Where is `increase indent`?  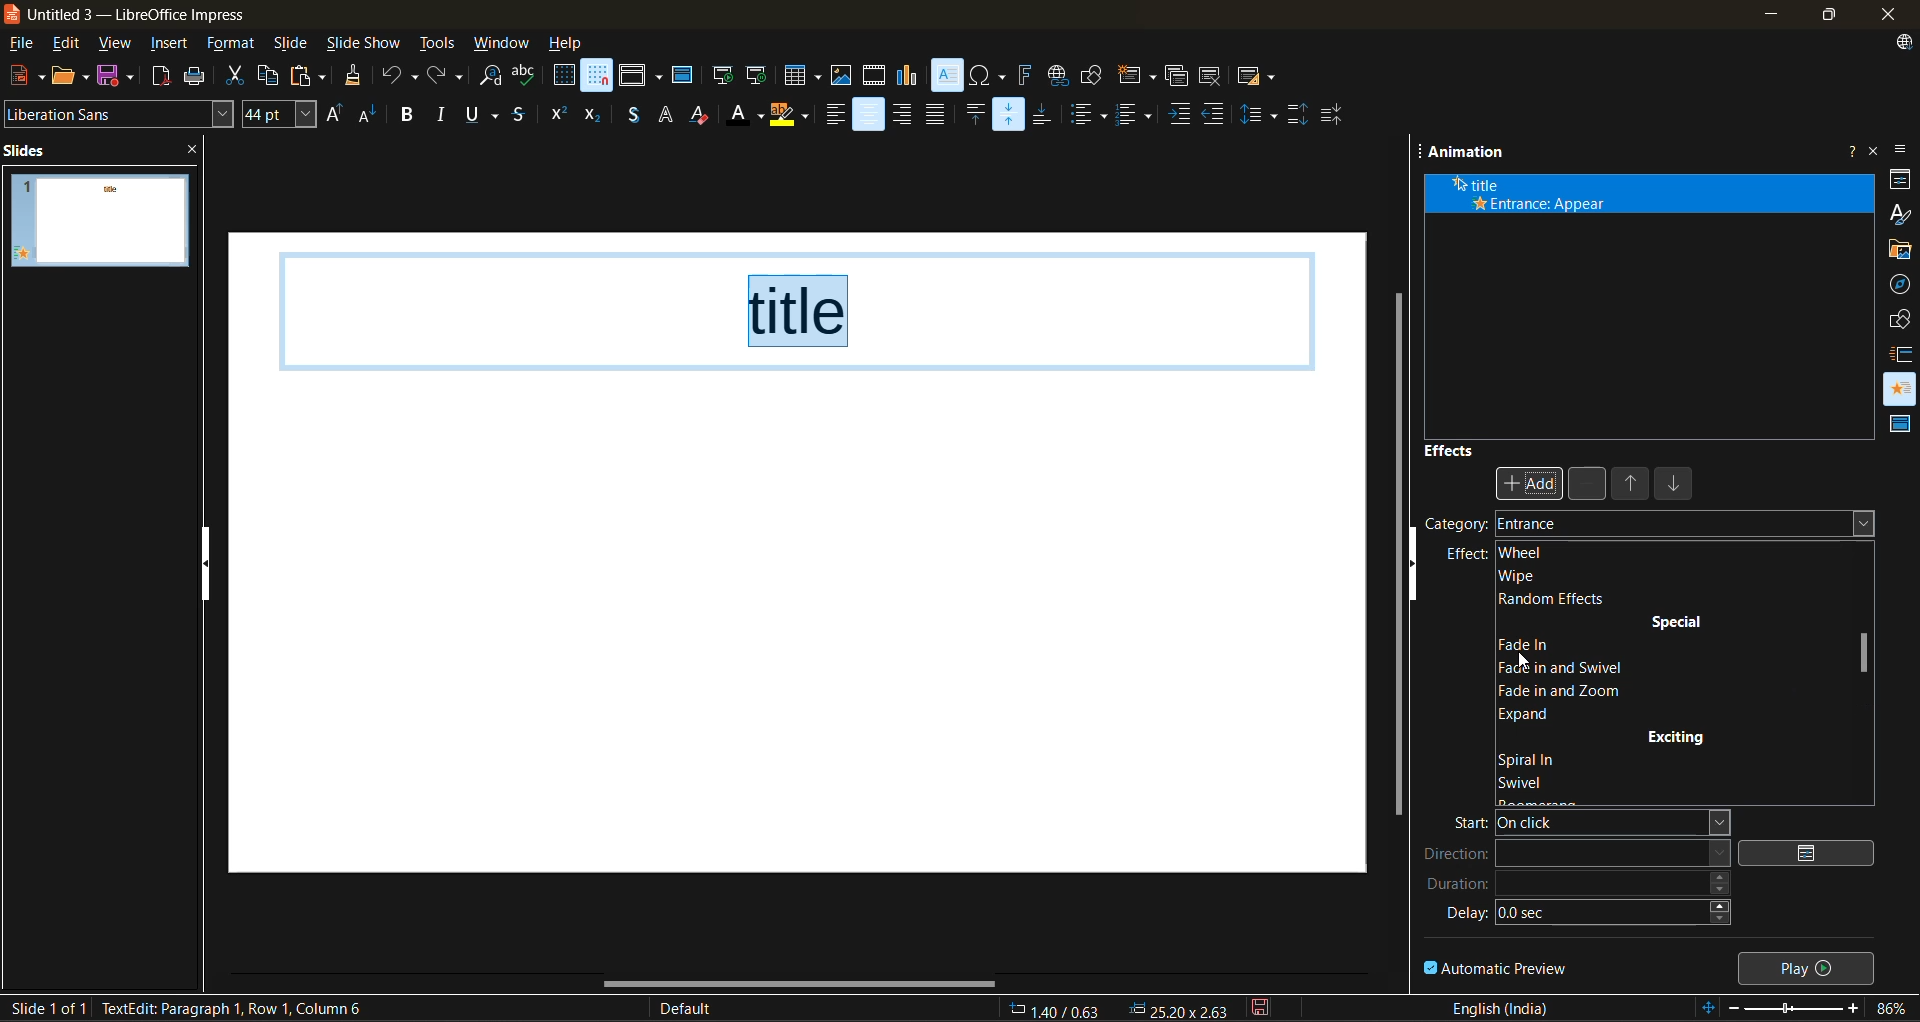
increase indent is located at coordinates (1181, 115).